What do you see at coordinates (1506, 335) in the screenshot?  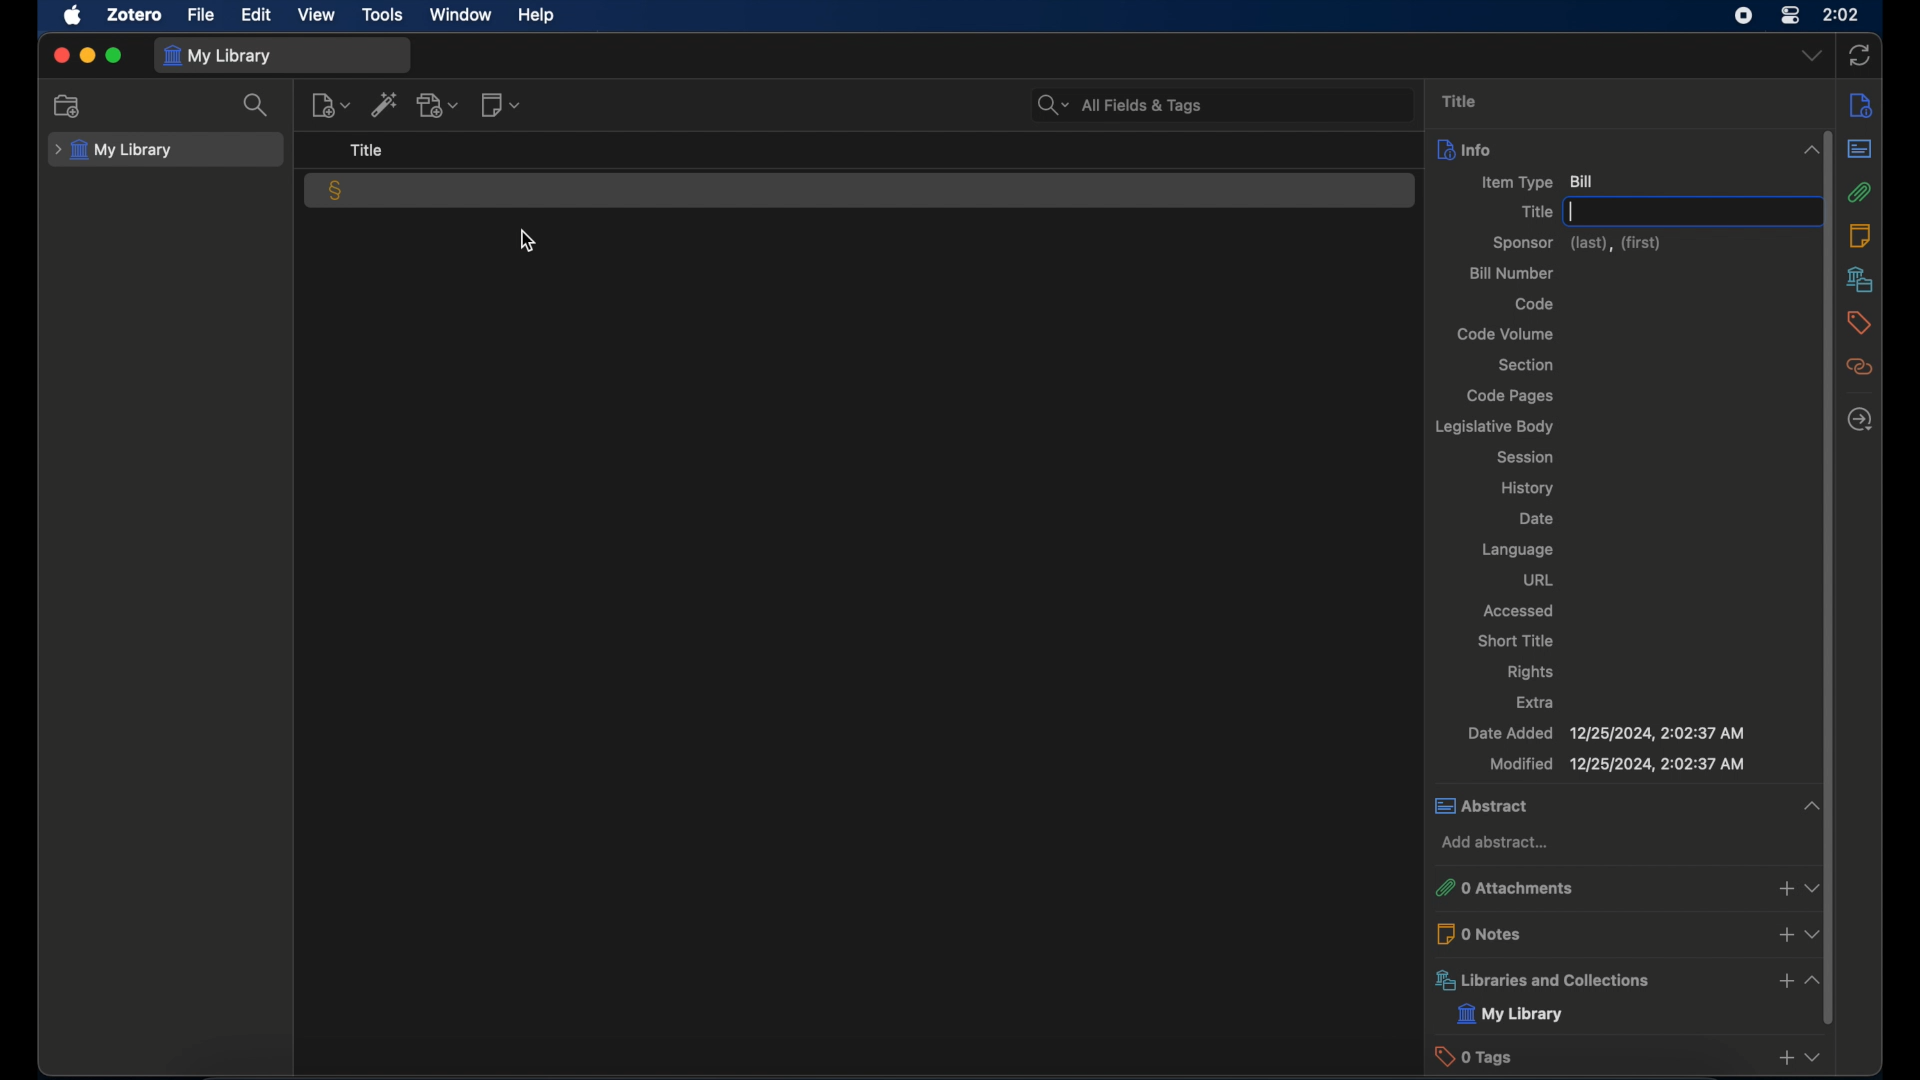 I see `code volum` at bounding box center [1506, 335].